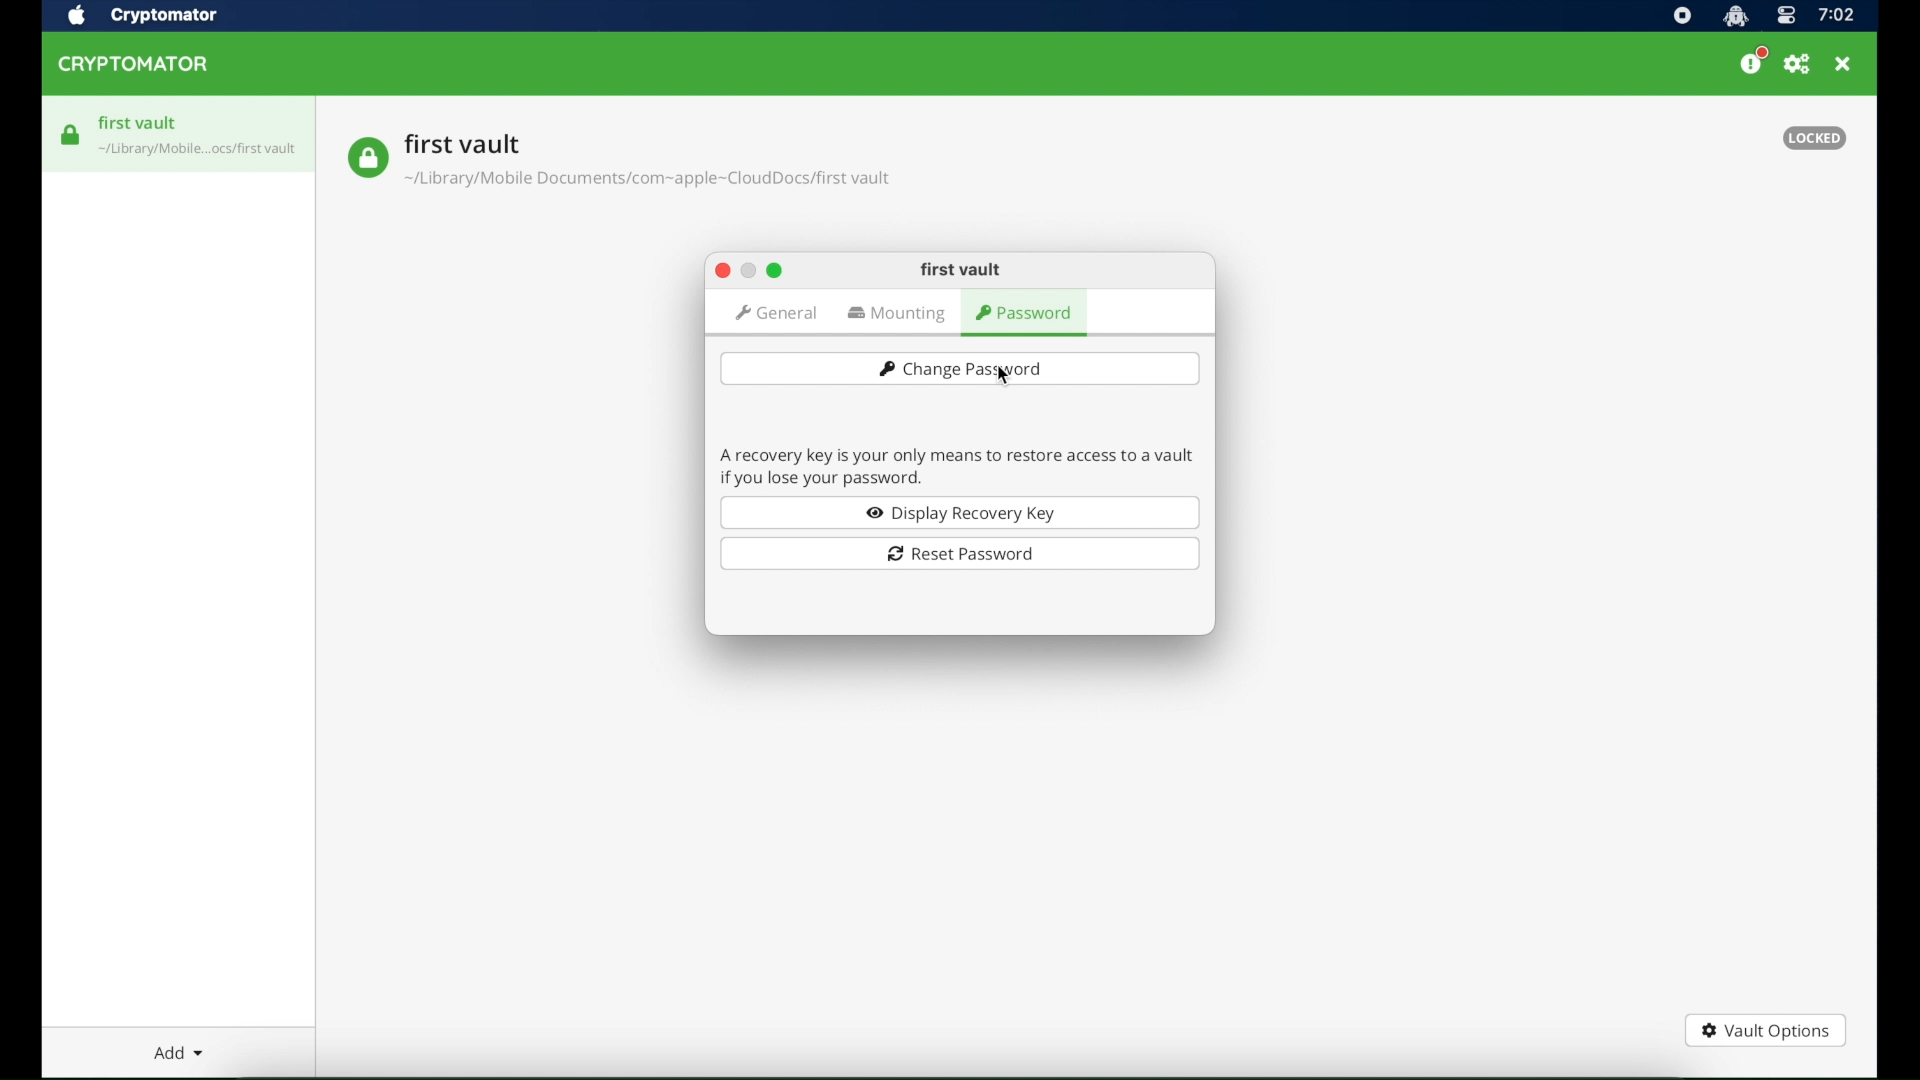 This screenshot has height=1080, width=1920. What do you see at coordinates (1753, 61) in the screenshot?
I see `please consider donating` at bounding box center [1753, 61].